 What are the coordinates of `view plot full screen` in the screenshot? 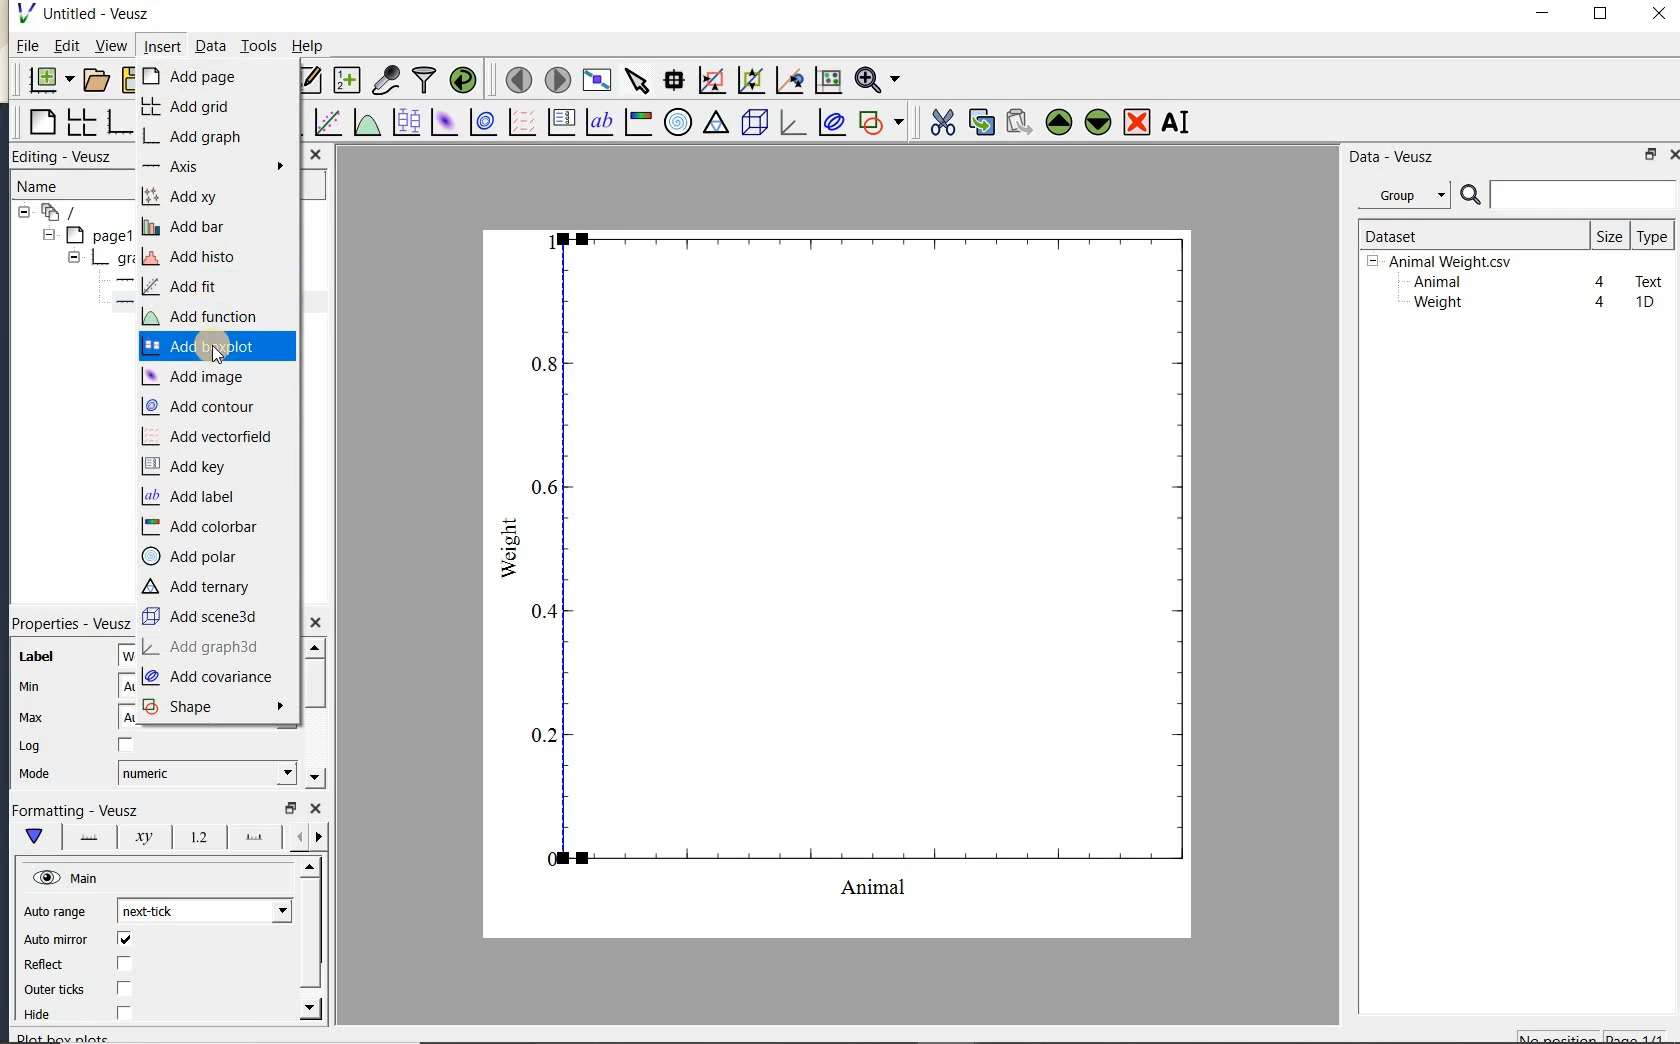 It's located at (596, 81).